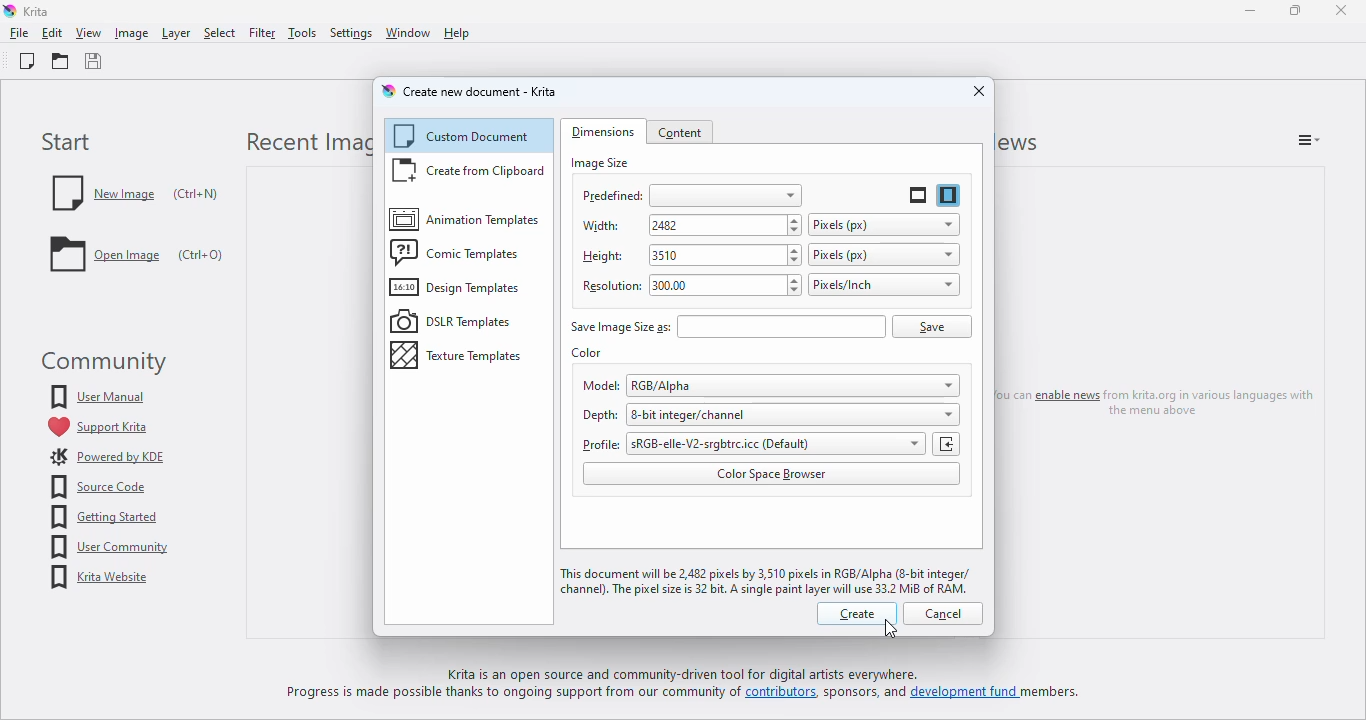 The image size is (1366, 720). I want to click on pixels/inch, so click(883, 284).